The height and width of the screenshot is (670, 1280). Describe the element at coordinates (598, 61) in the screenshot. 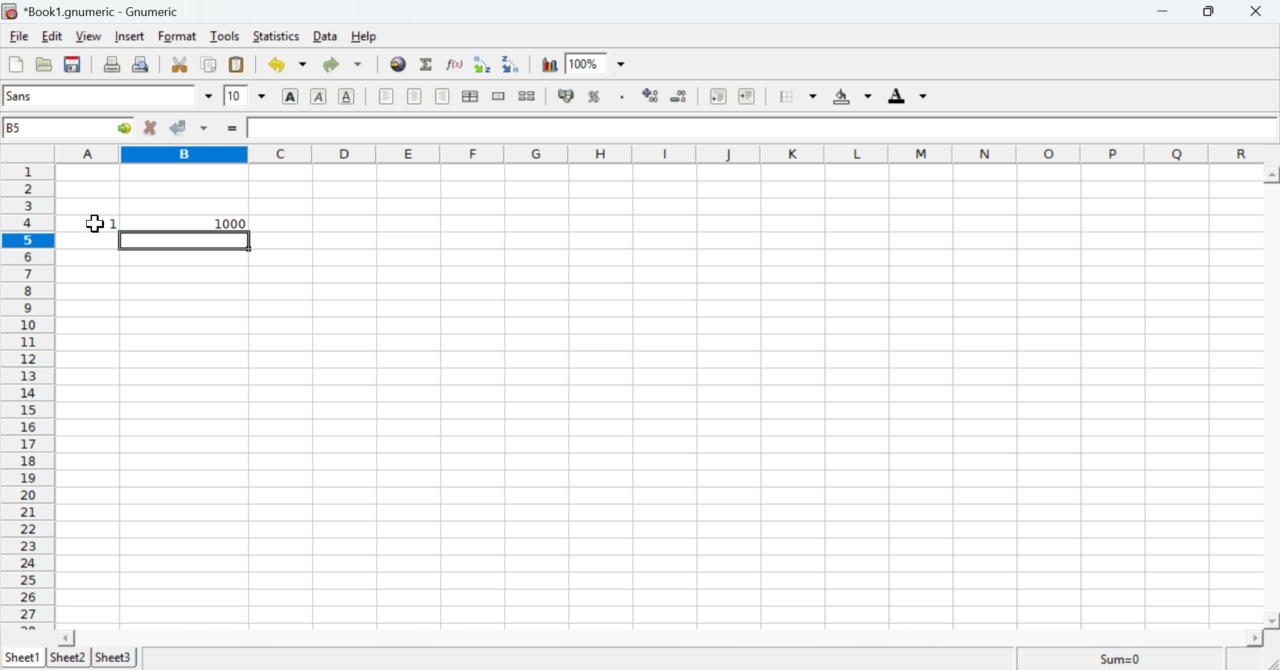

I see `Zoom` at that location.